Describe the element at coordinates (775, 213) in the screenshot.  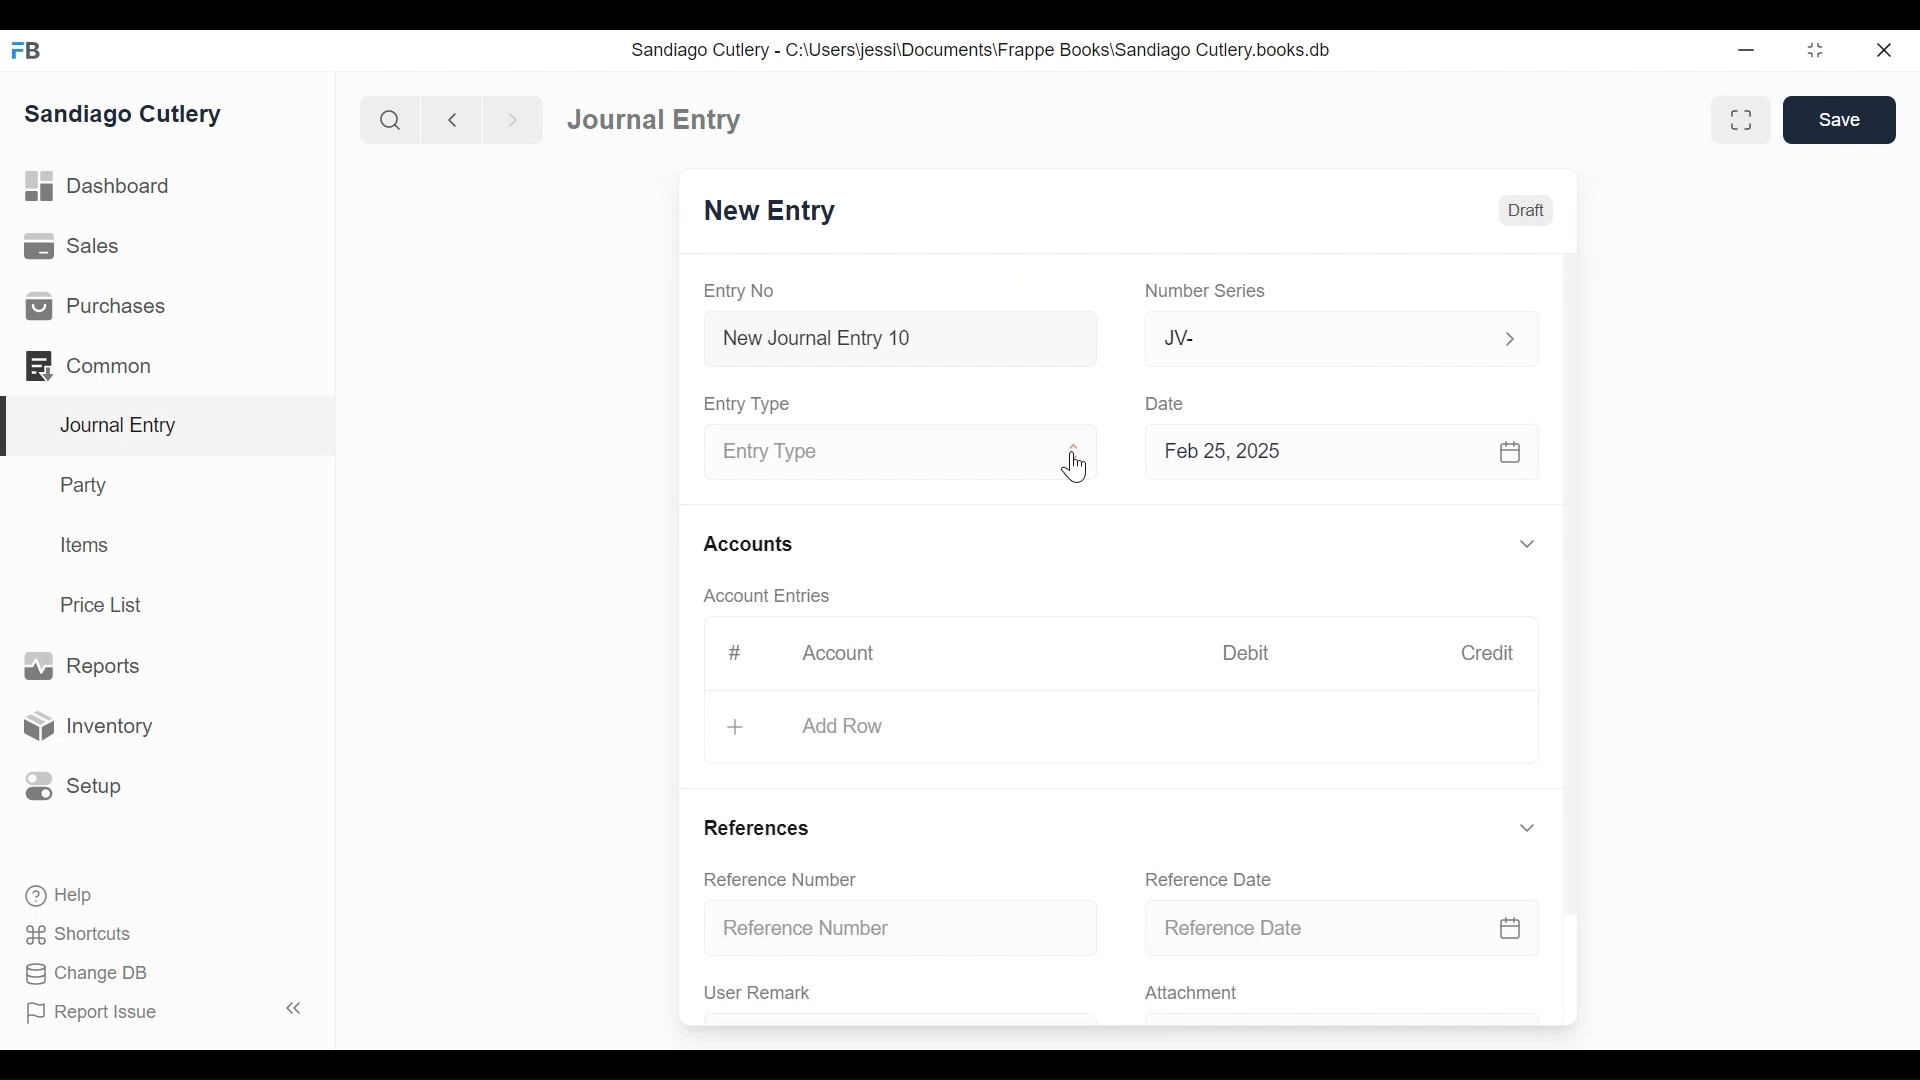
I see `New Entry` at that location.